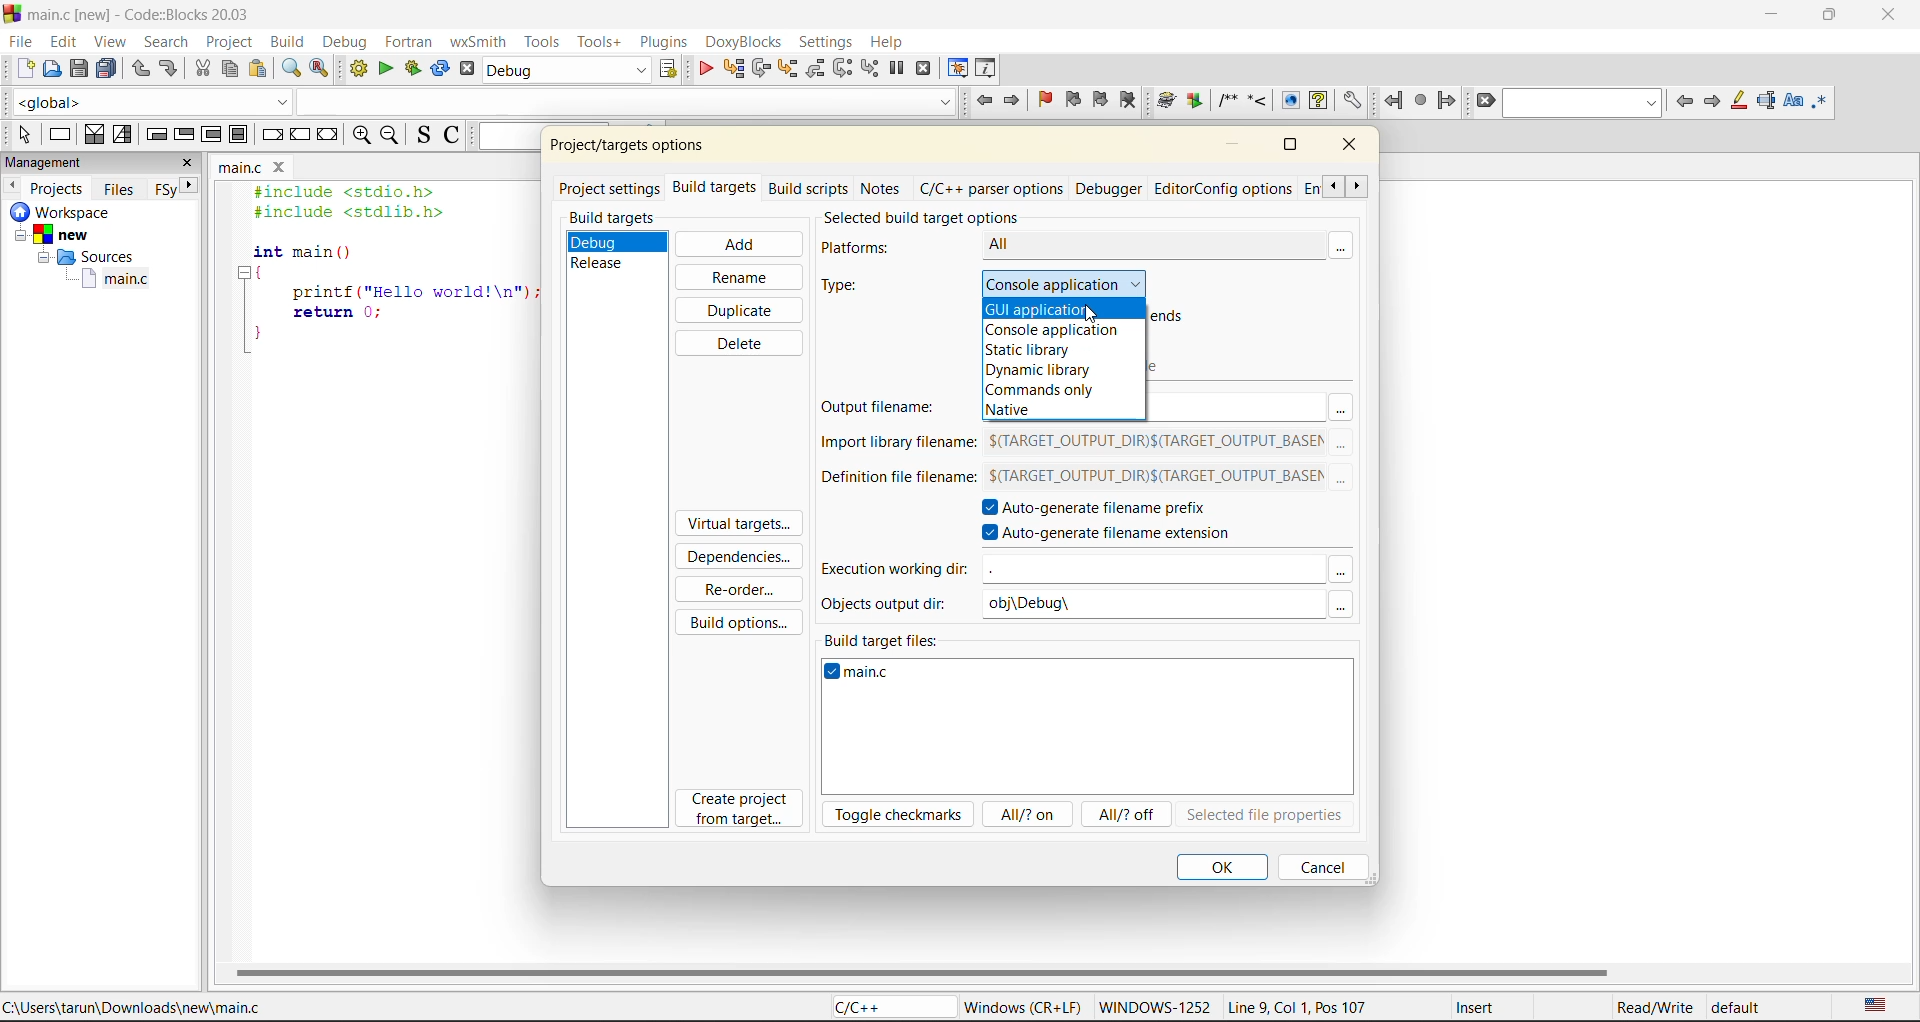 The width and height of the screenshot is (1920, 1022). What do you see at coordinates (59, 188) in the screenshot?
I see `projects` at bounding box center [59, 188].